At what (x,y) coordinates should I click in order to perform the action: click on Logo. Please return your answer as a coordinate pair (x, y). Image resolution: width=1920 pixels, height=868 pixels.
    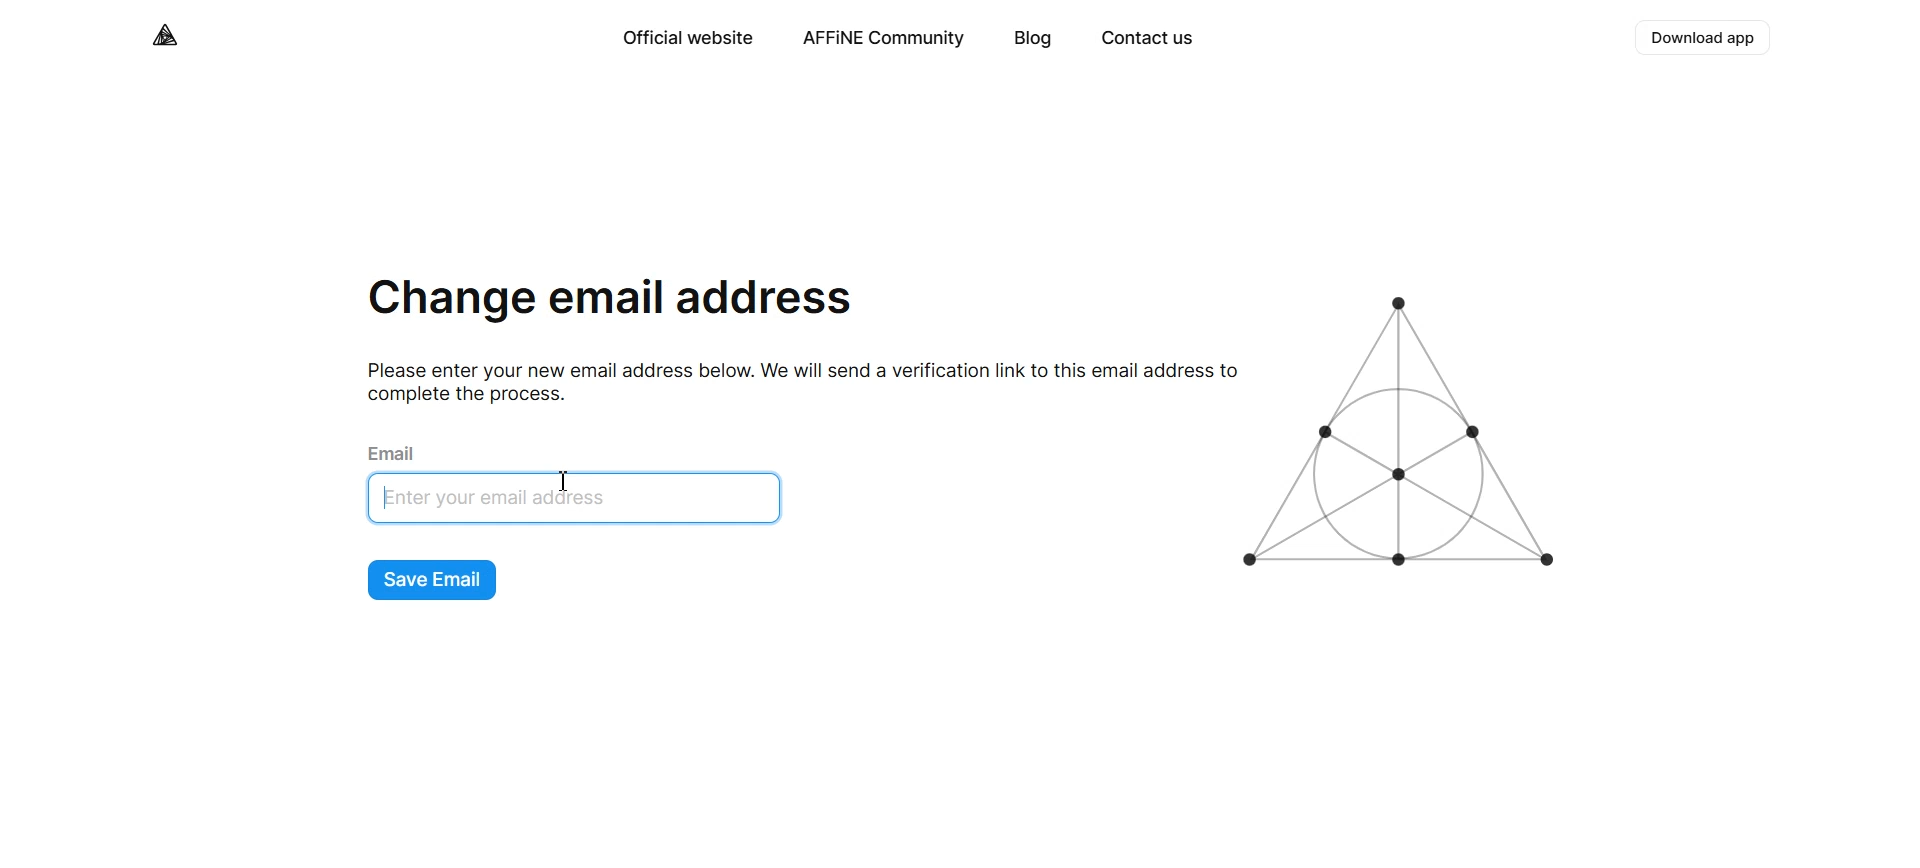
    Looking at the image, I should click on (167, 35).